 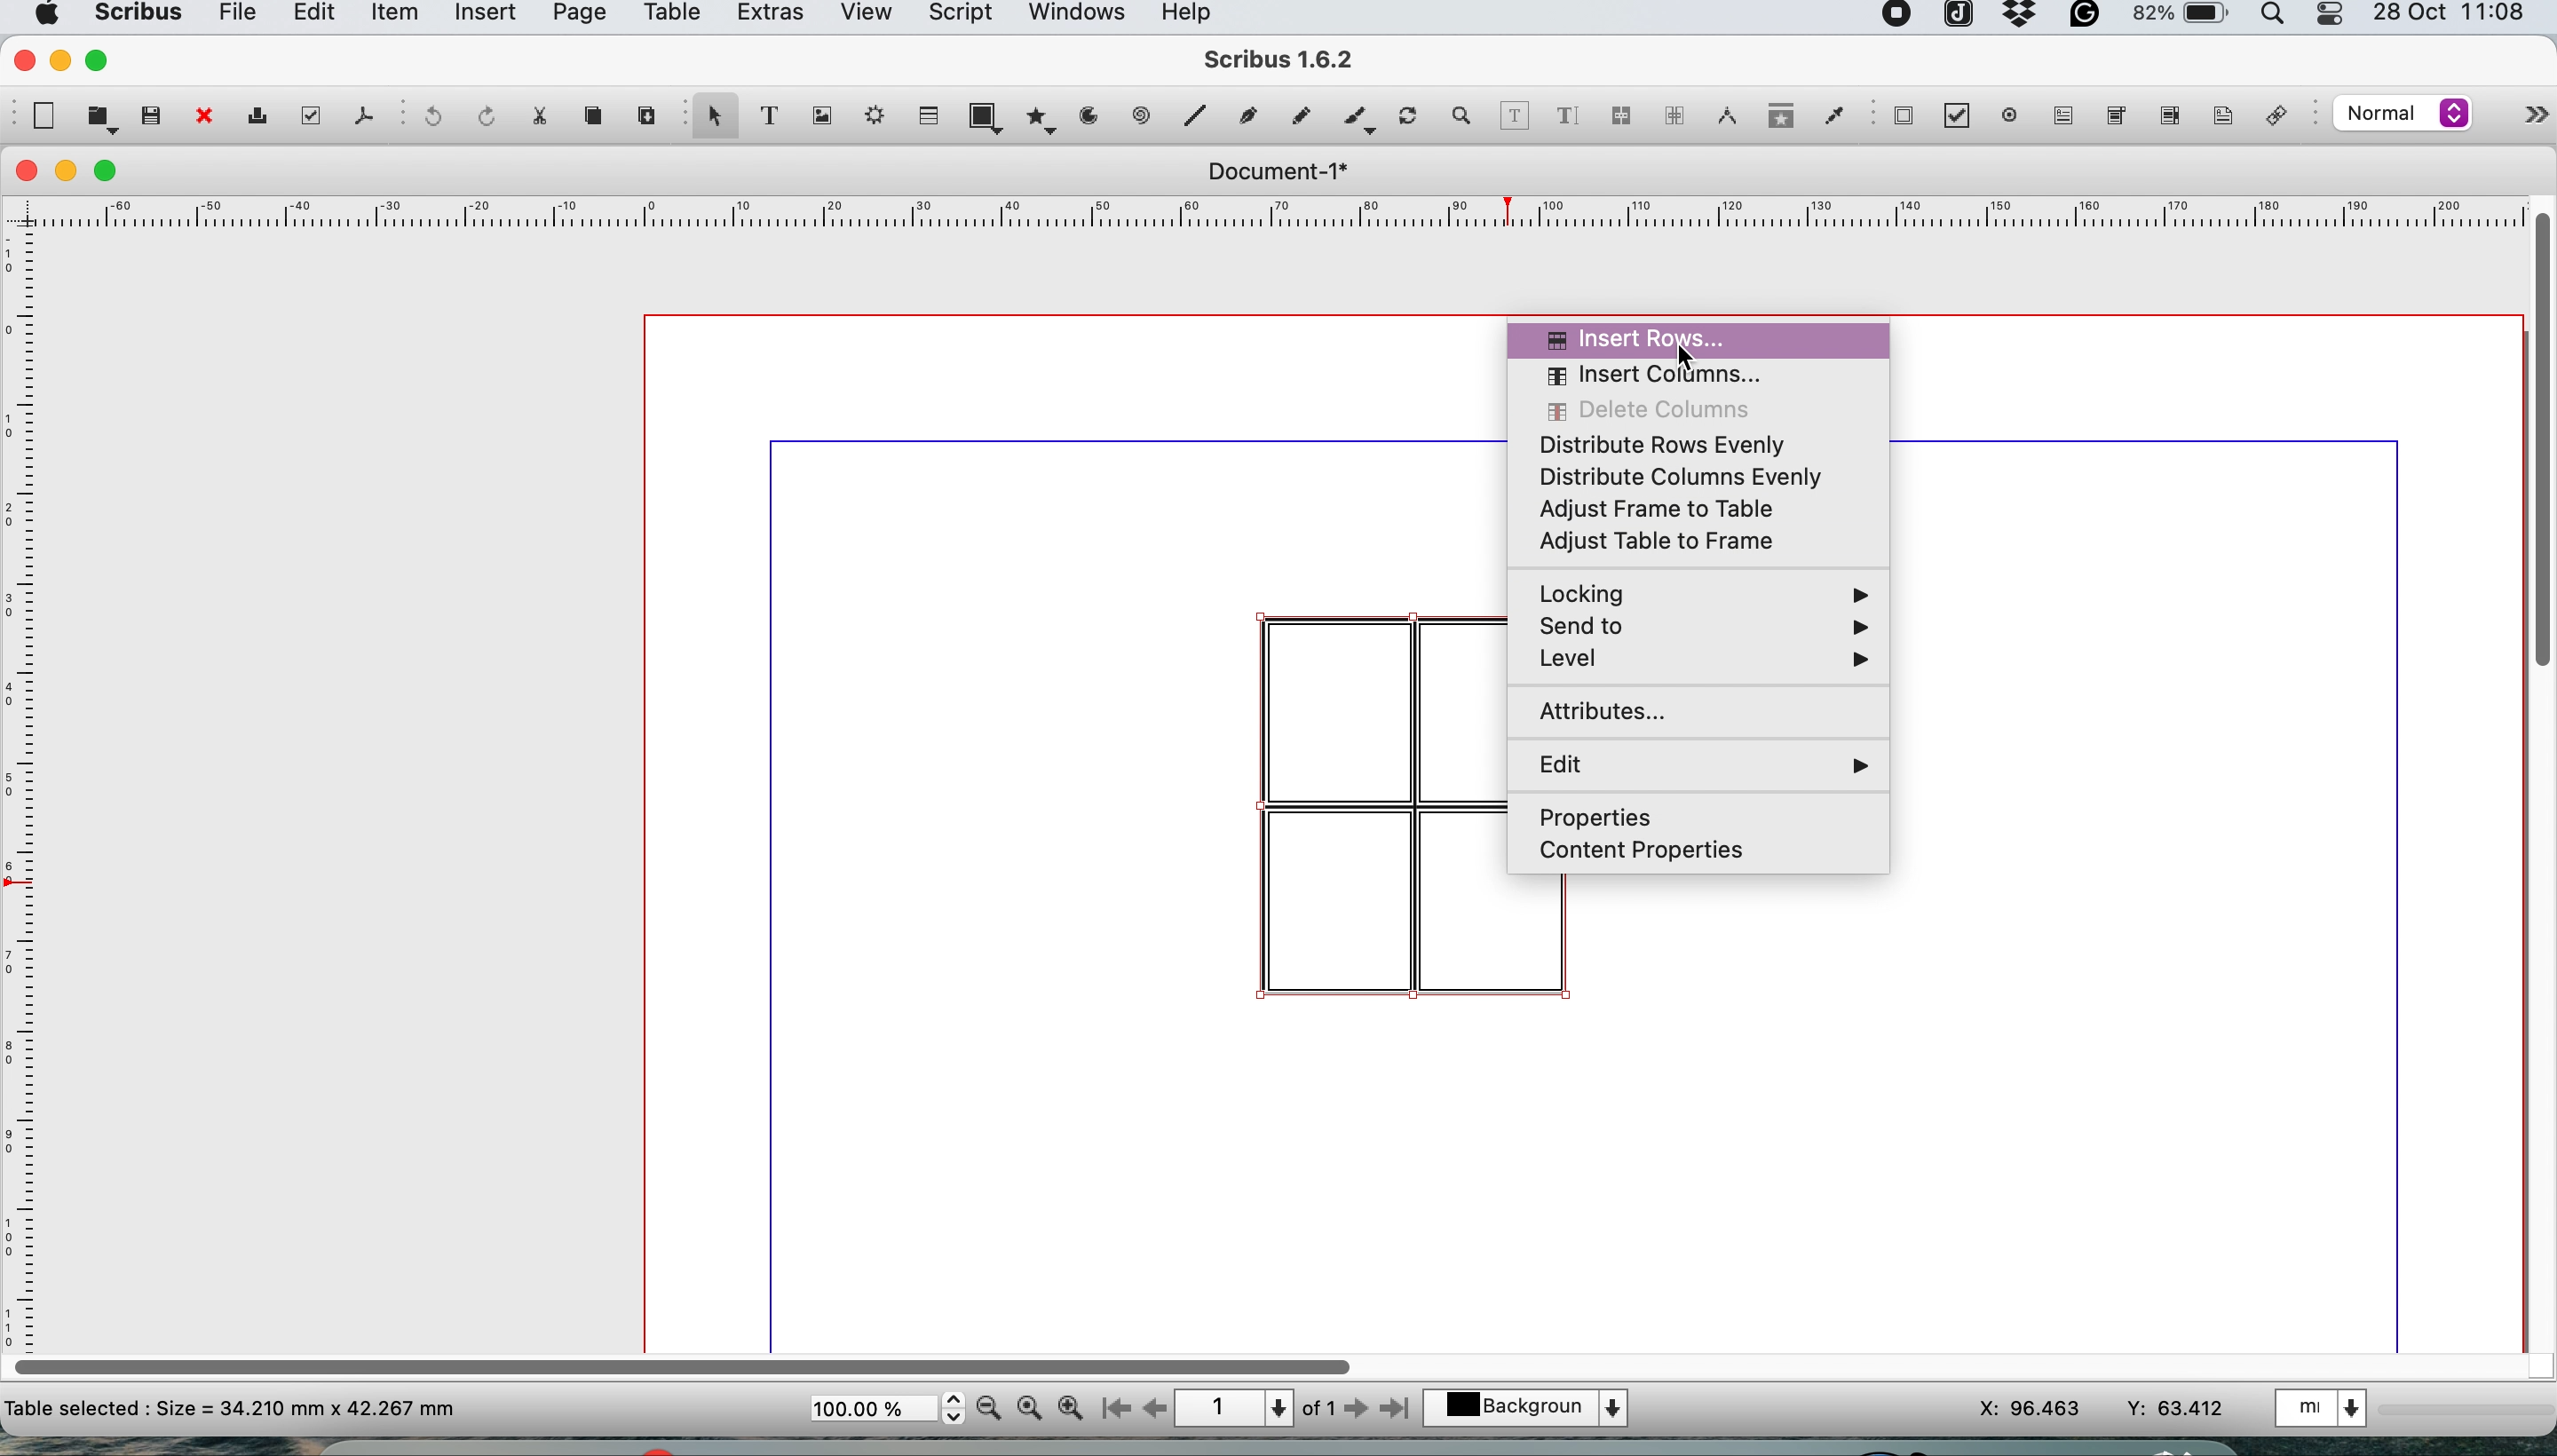 I want to click on help, so click(x=1196, y=15).